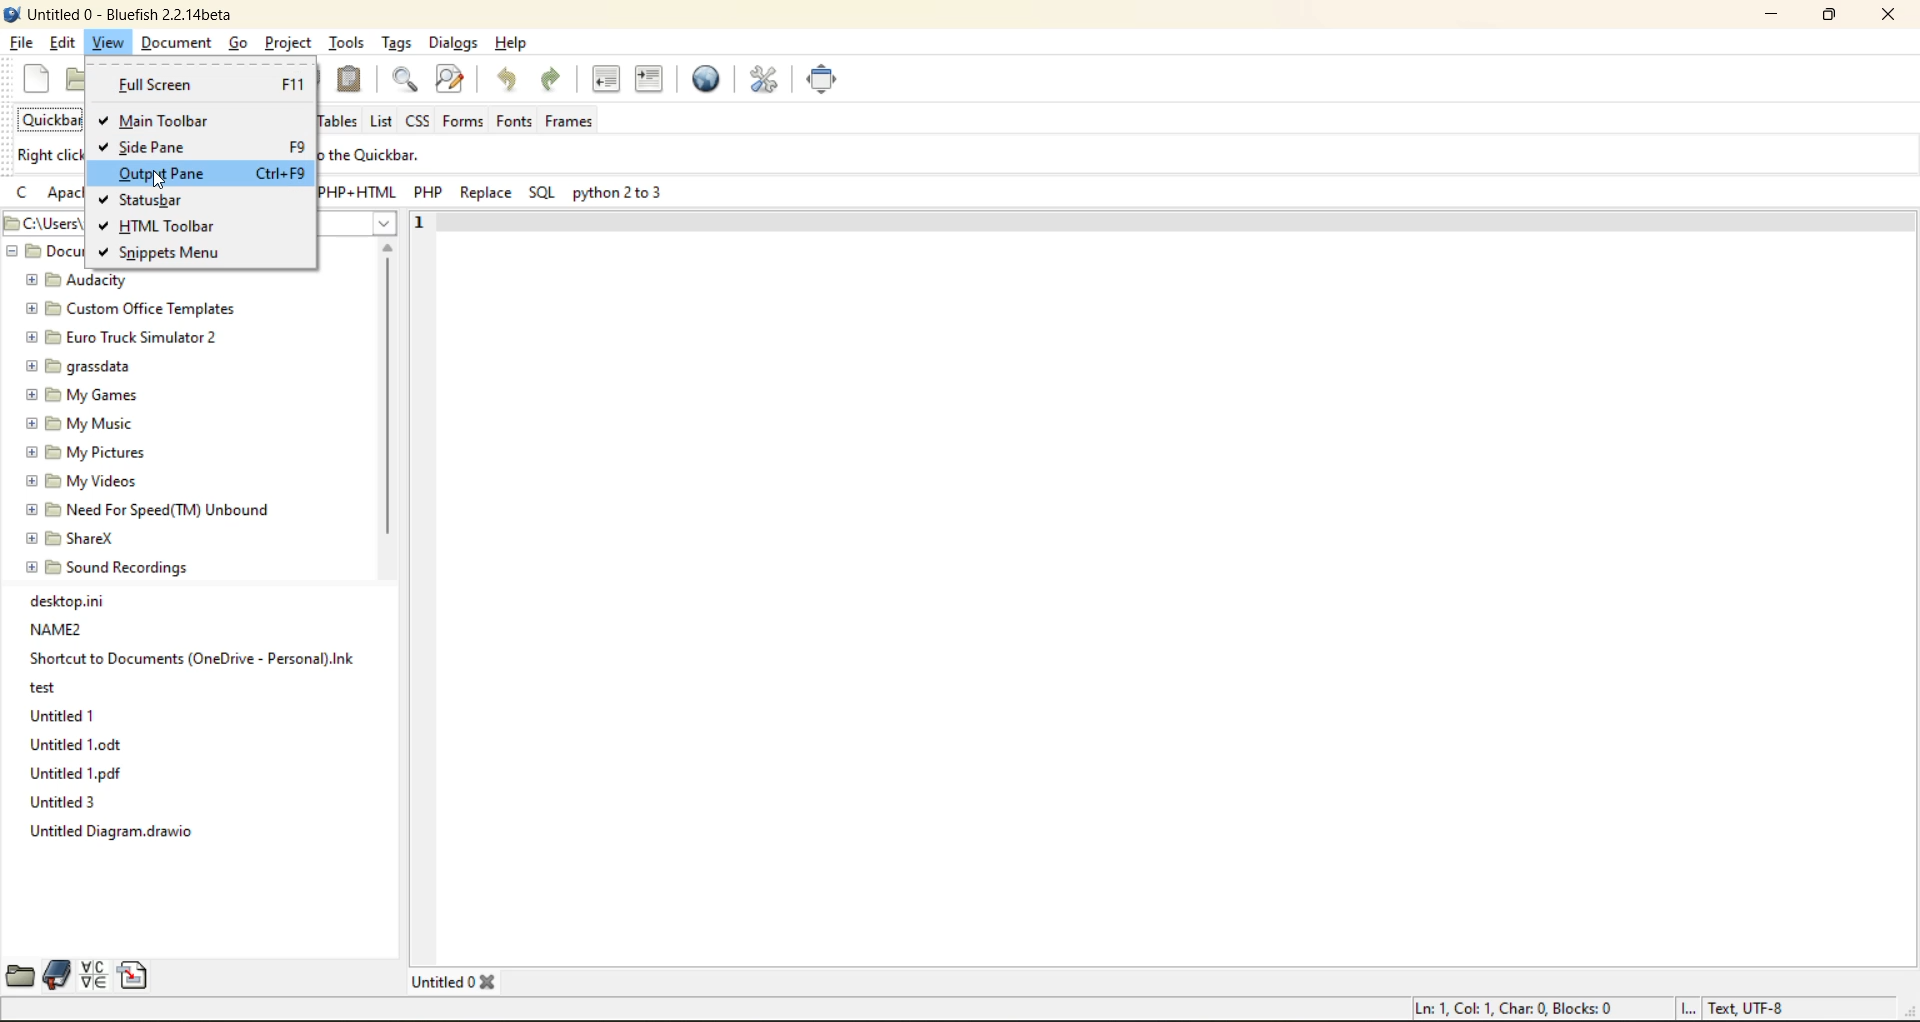  I want to click on minimize, so click(1780, 18).